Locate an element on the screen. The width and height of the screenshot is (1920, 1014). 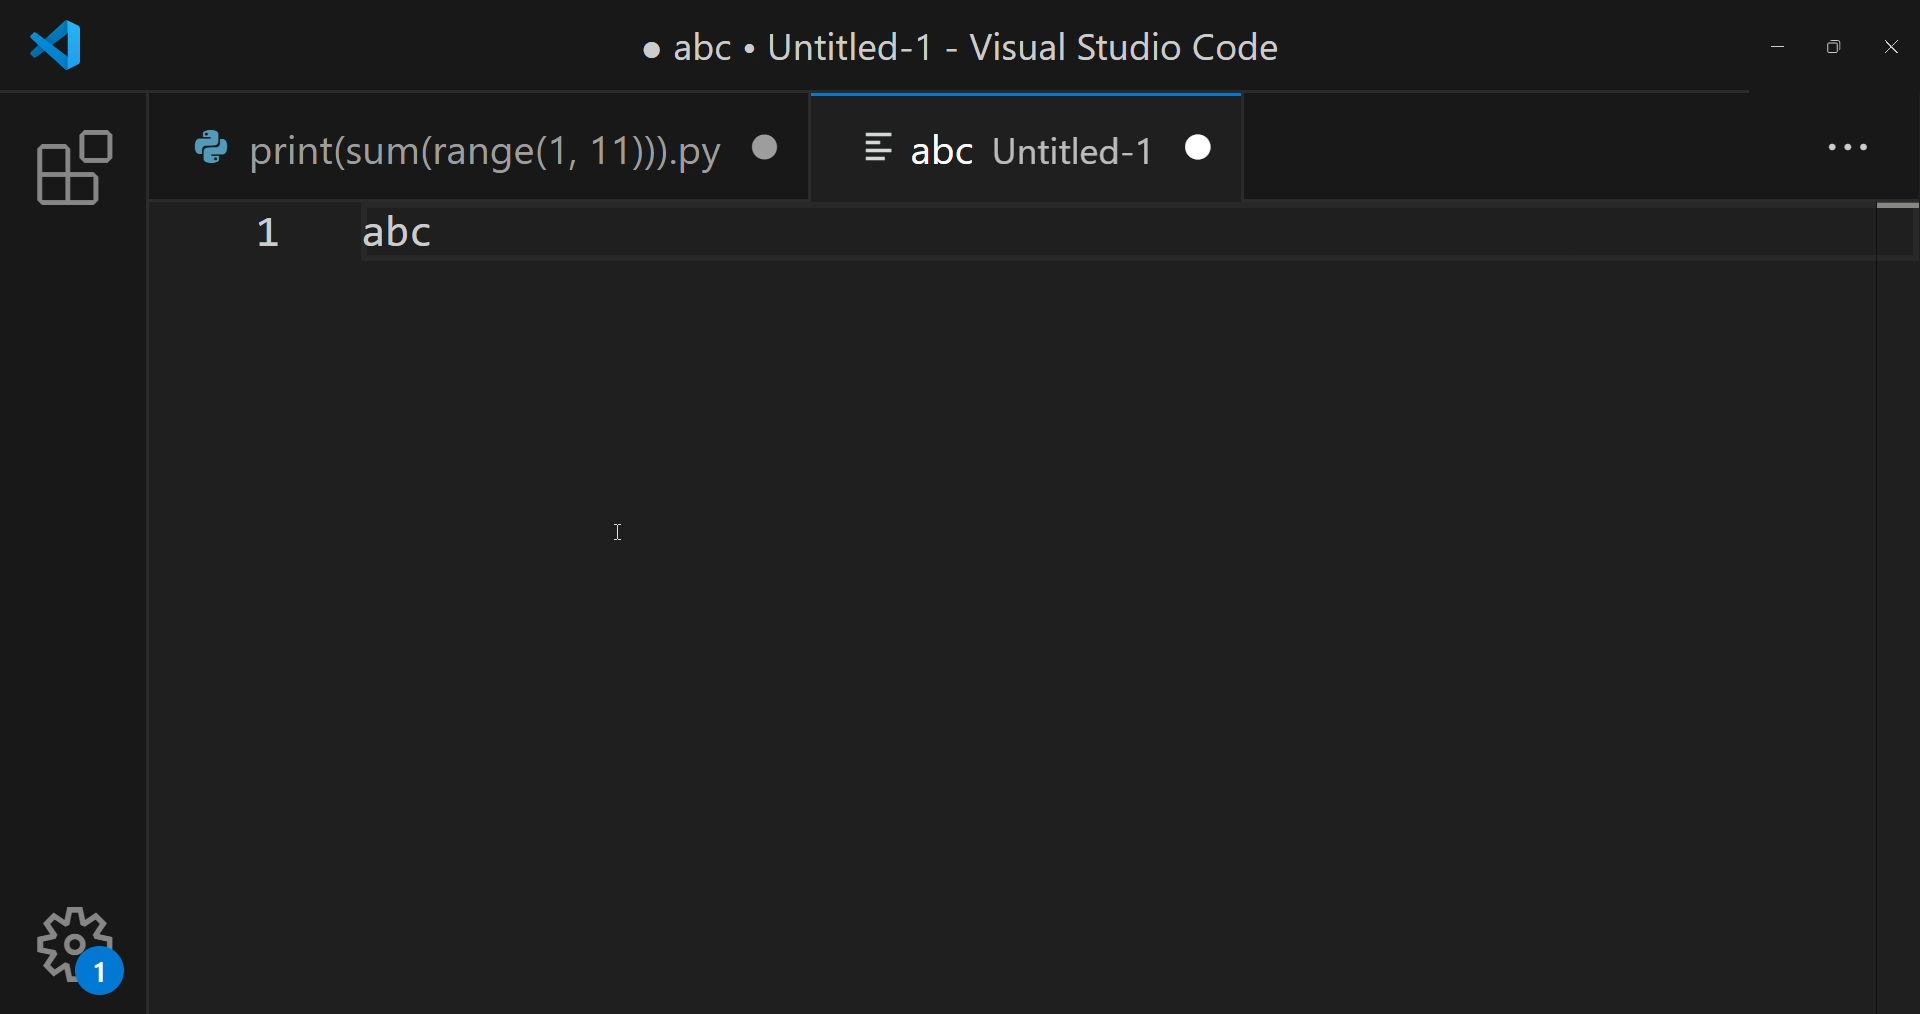
close tab is located at coordinates (1204, 151).